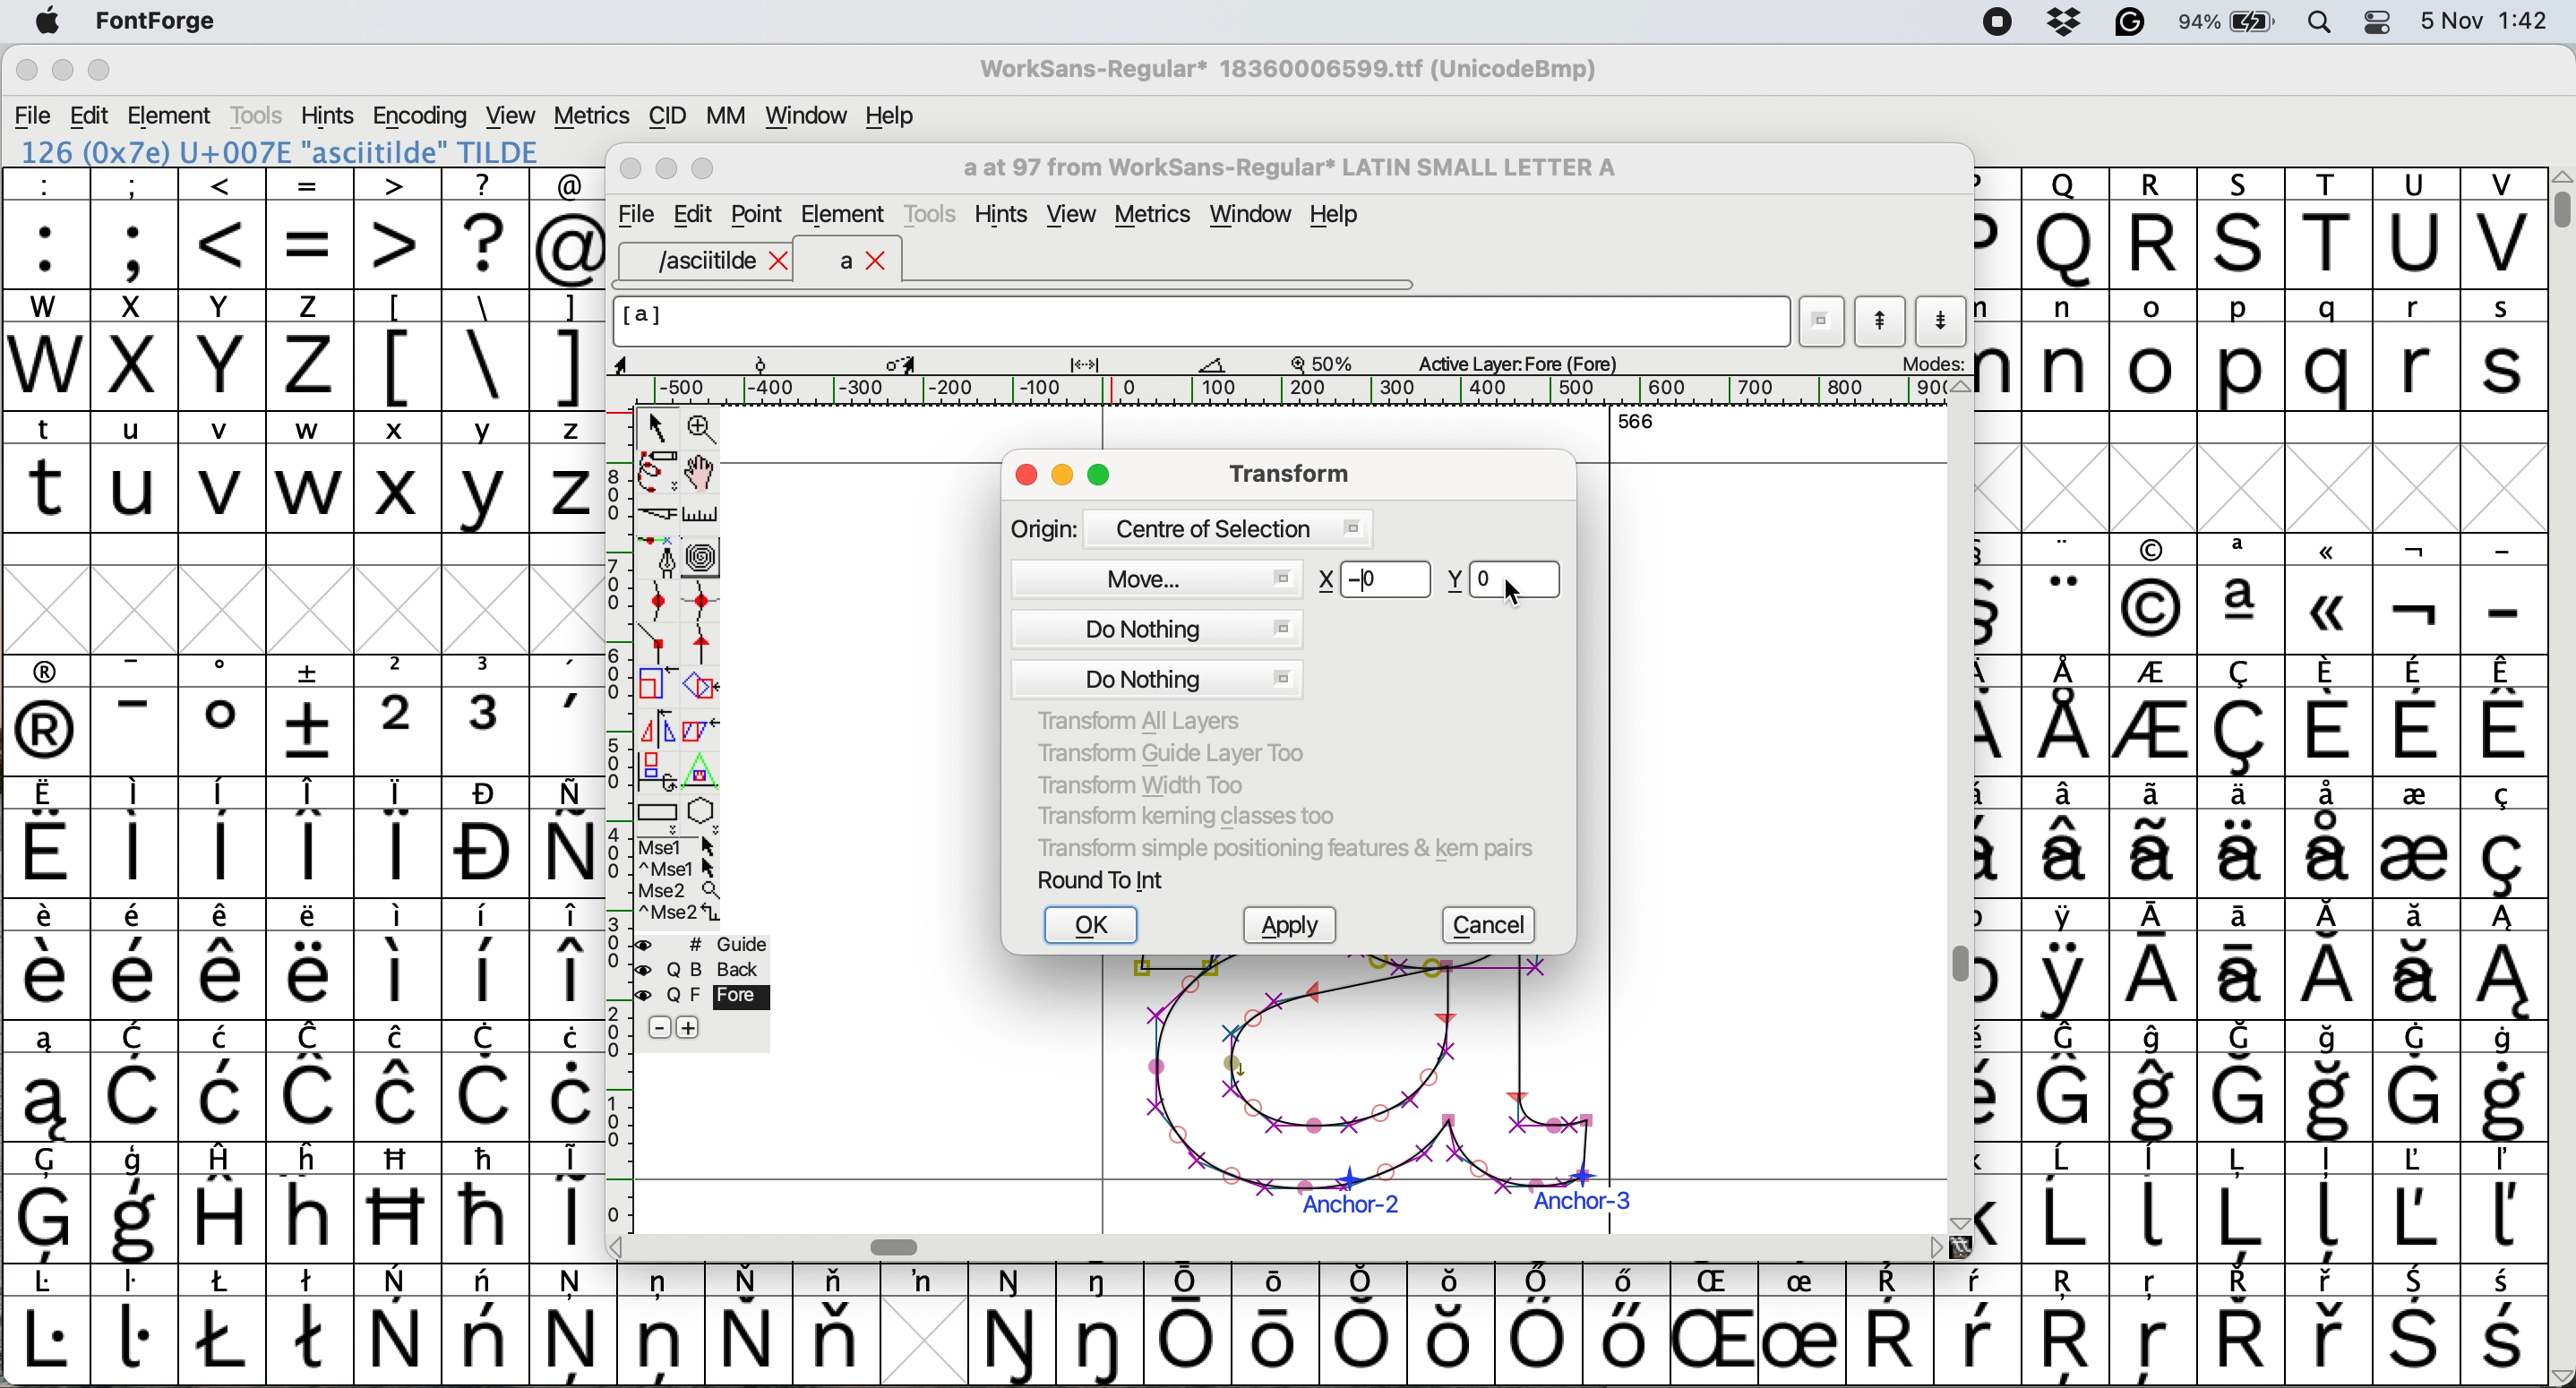 This screenshot has width=2576, height=1388. Describe the element at coordinates (1152, 782) in the screenshot. I see `tranform width too` at that location.